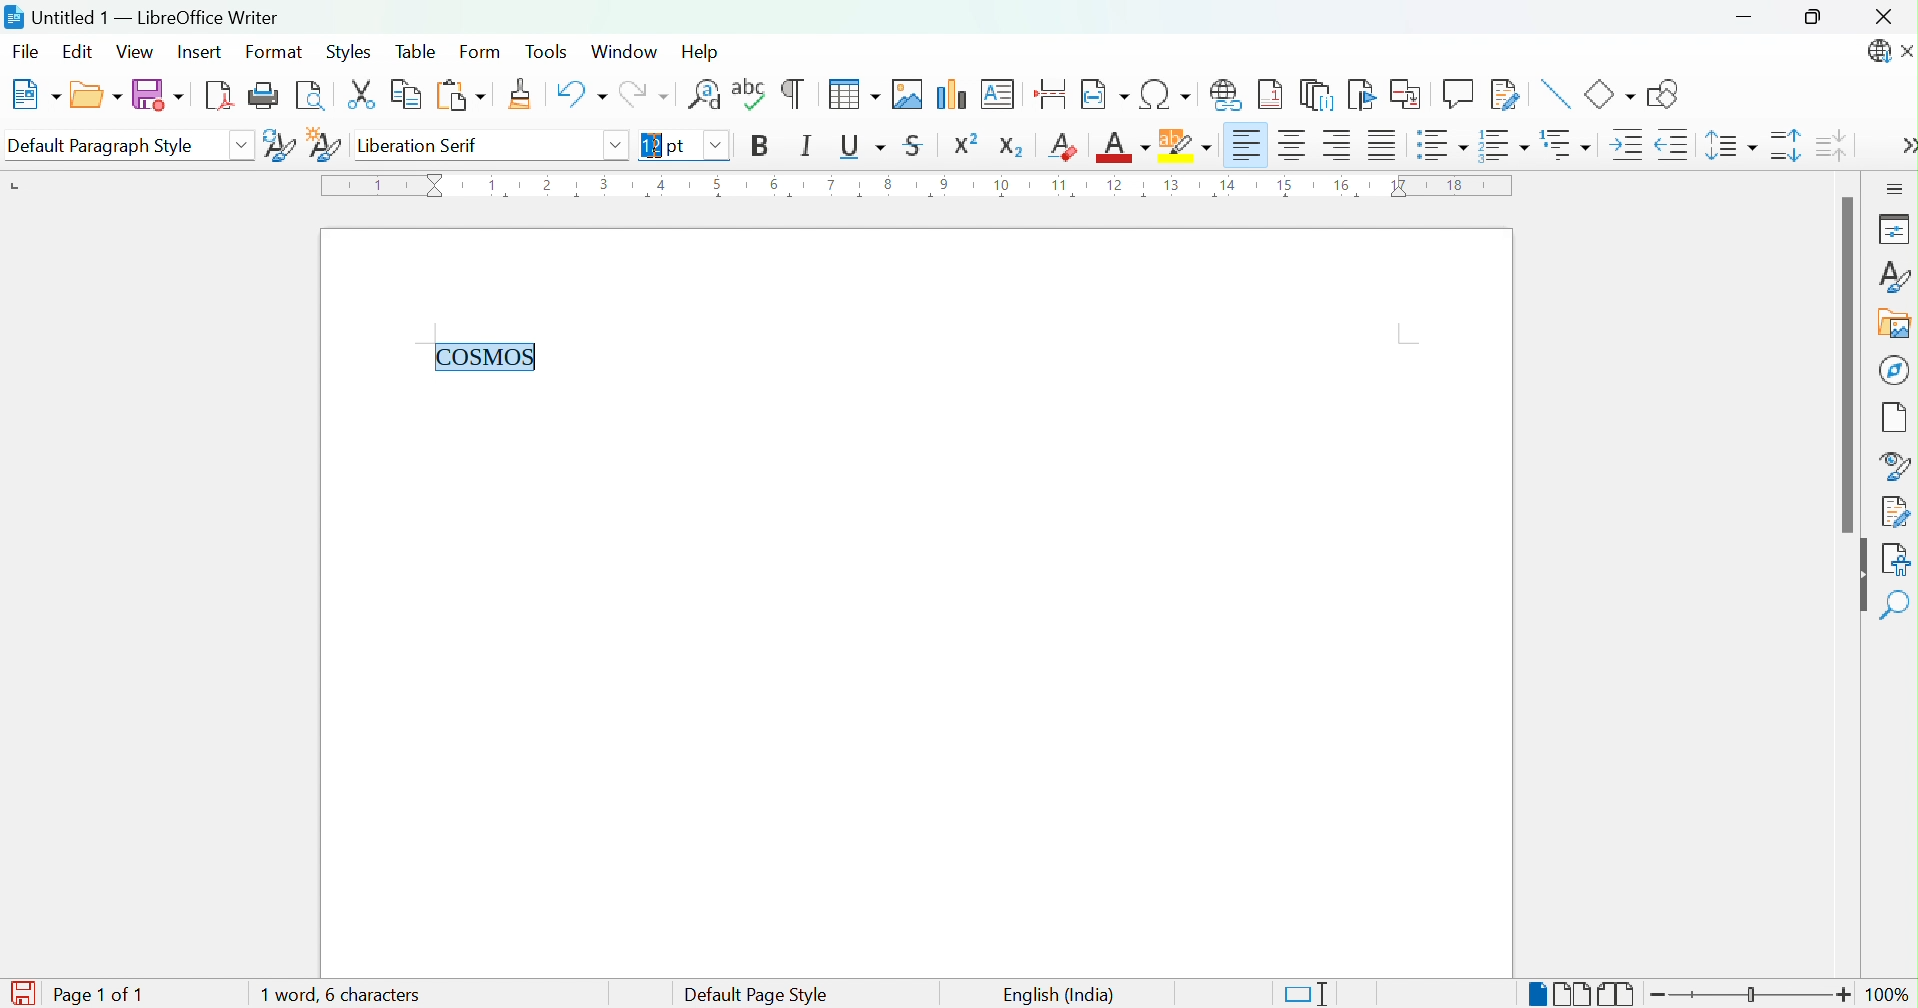 This screenshot has height=1008, width=1918. Describe the element at coordinates (1441, 147) in the screenshot. I see `Toggle unordered list` at that location.